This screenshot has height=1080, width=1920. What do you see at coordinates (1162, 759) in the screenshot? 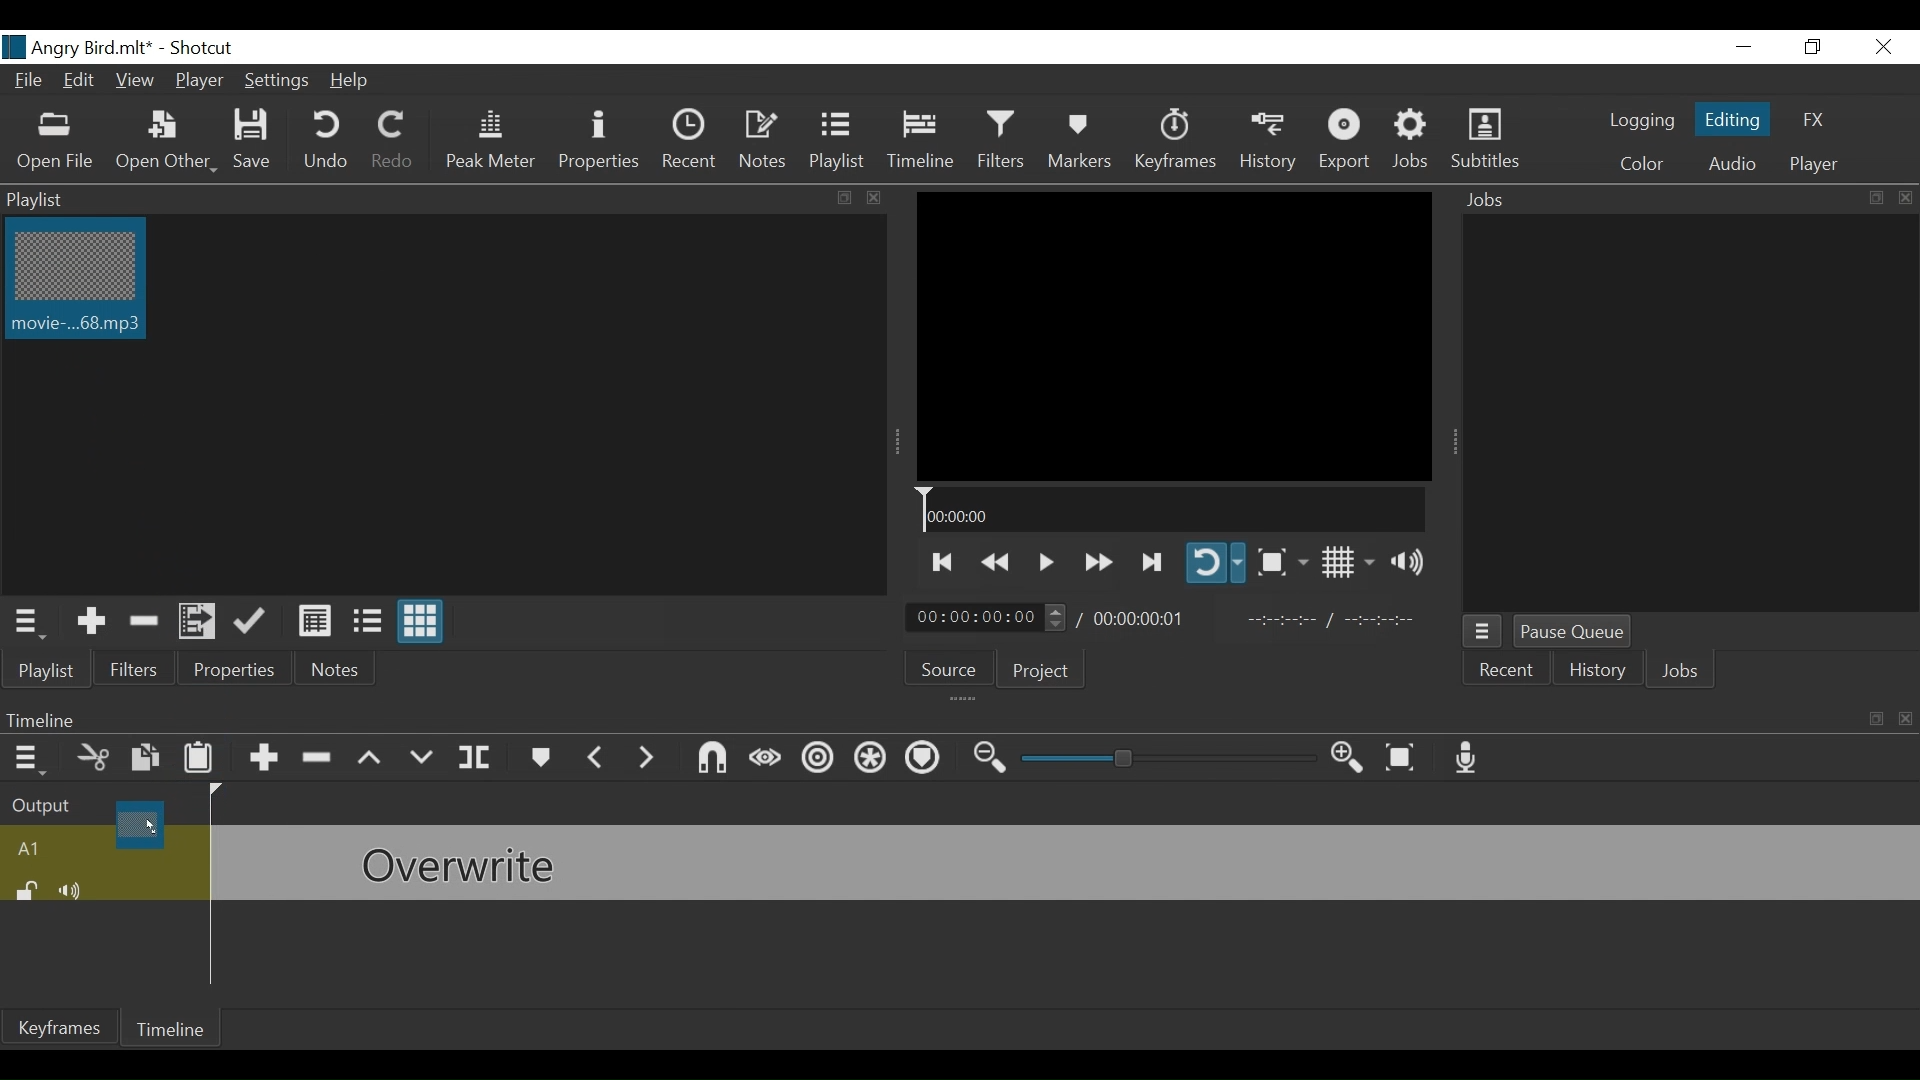
I see `Zoom slider` at bounding box center [1162, 759].